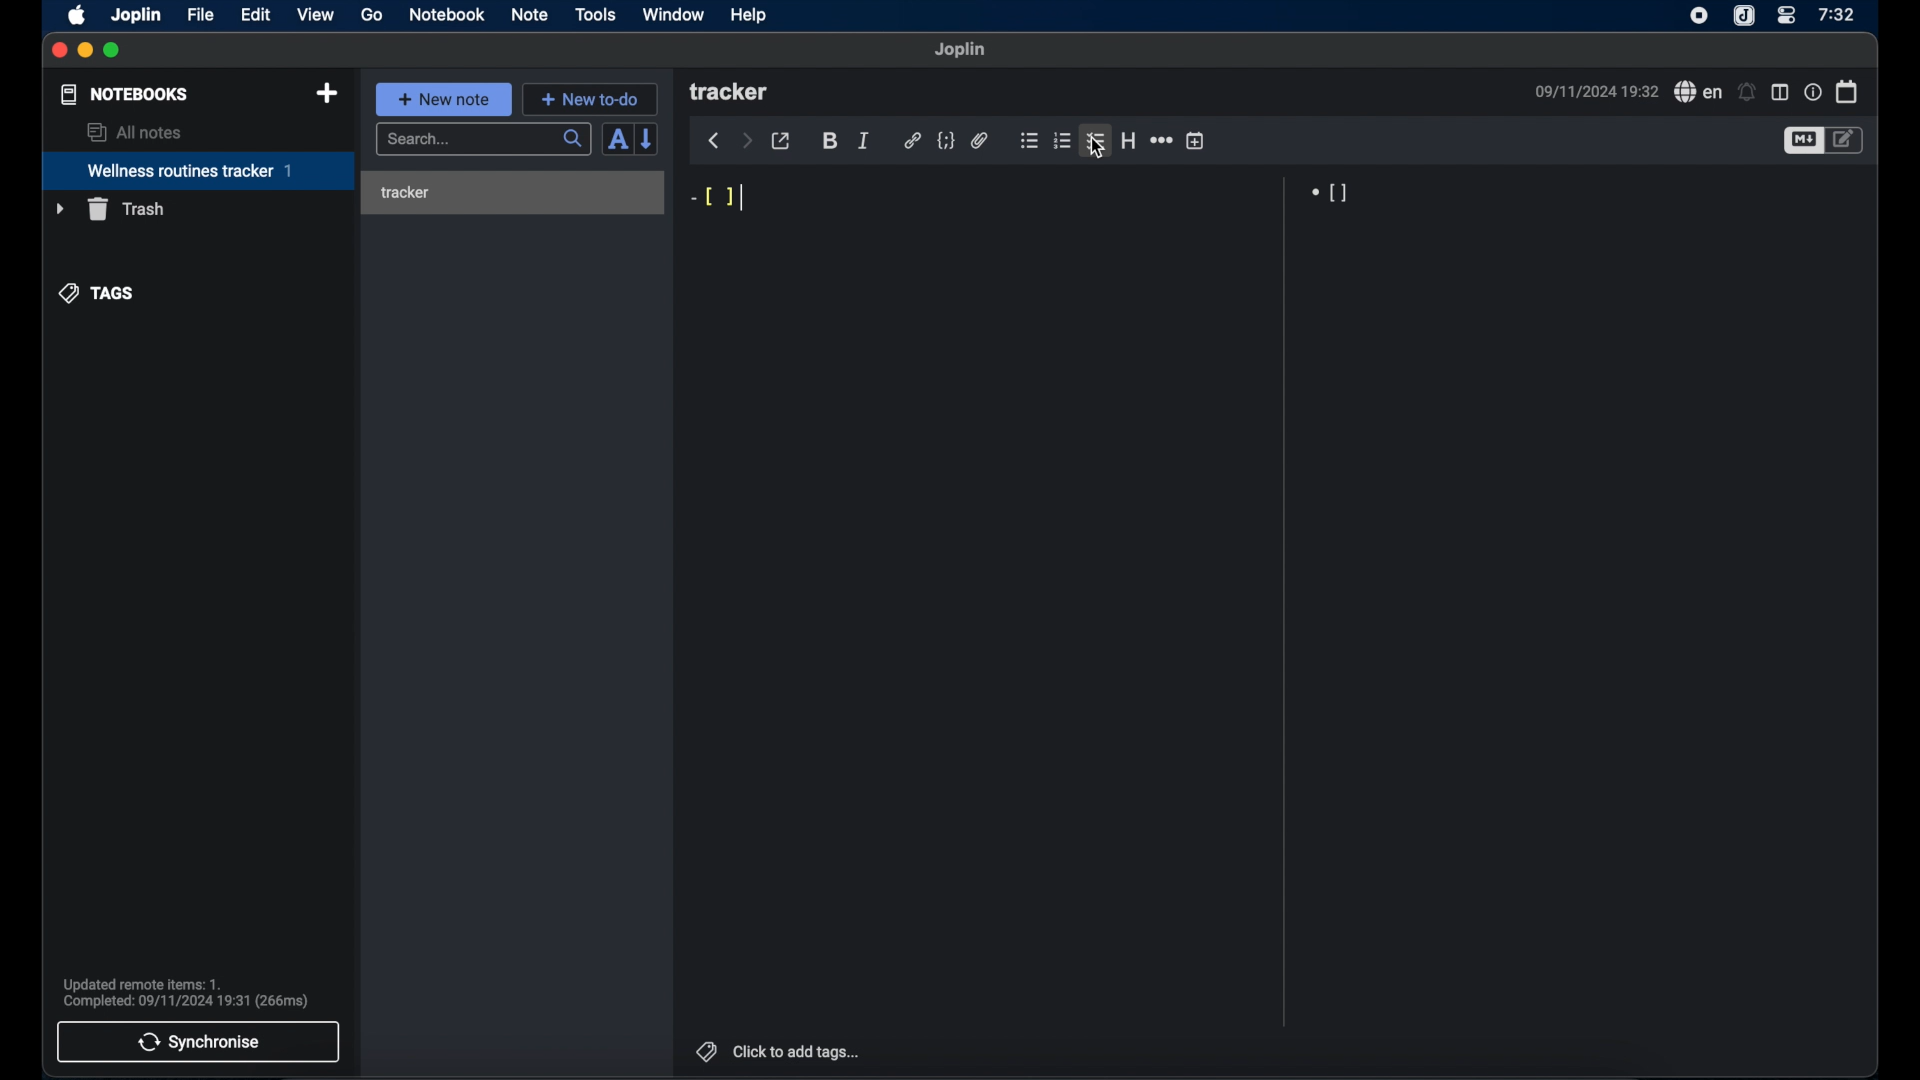 This screenshot has height=1080, width=1920. I want to click on window, so click(674, 14).